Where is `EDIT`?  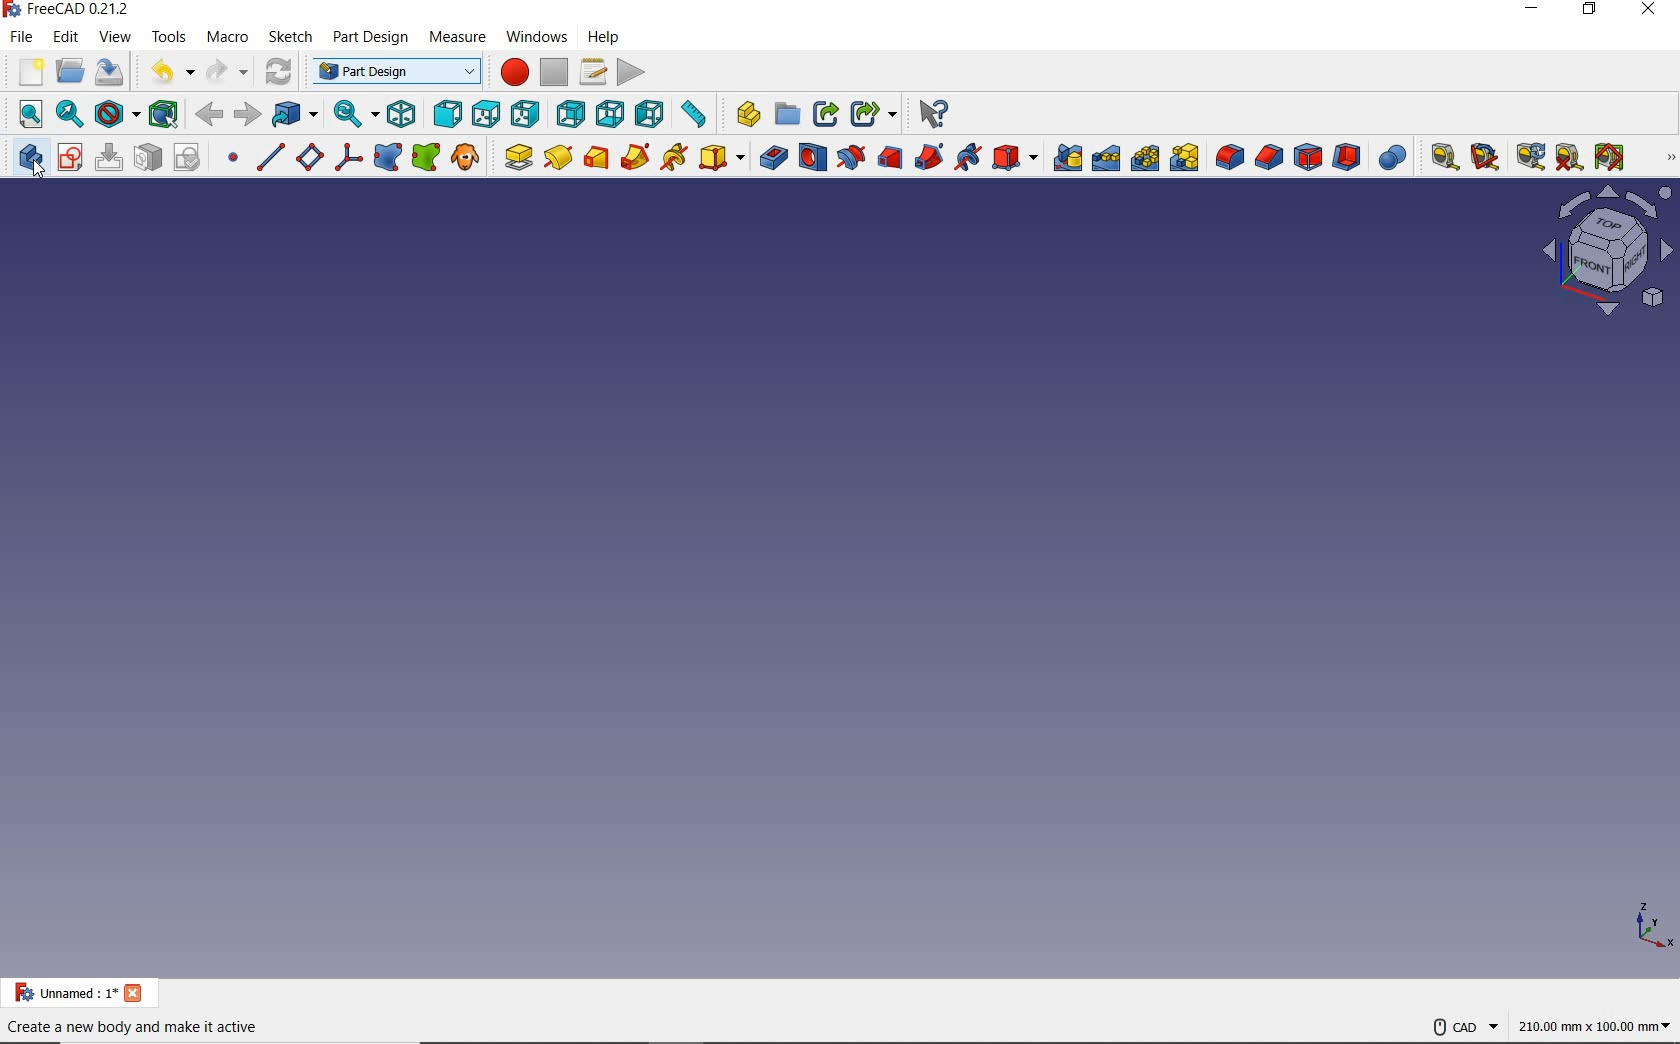 EDIT is located at coordinates (65, 38).